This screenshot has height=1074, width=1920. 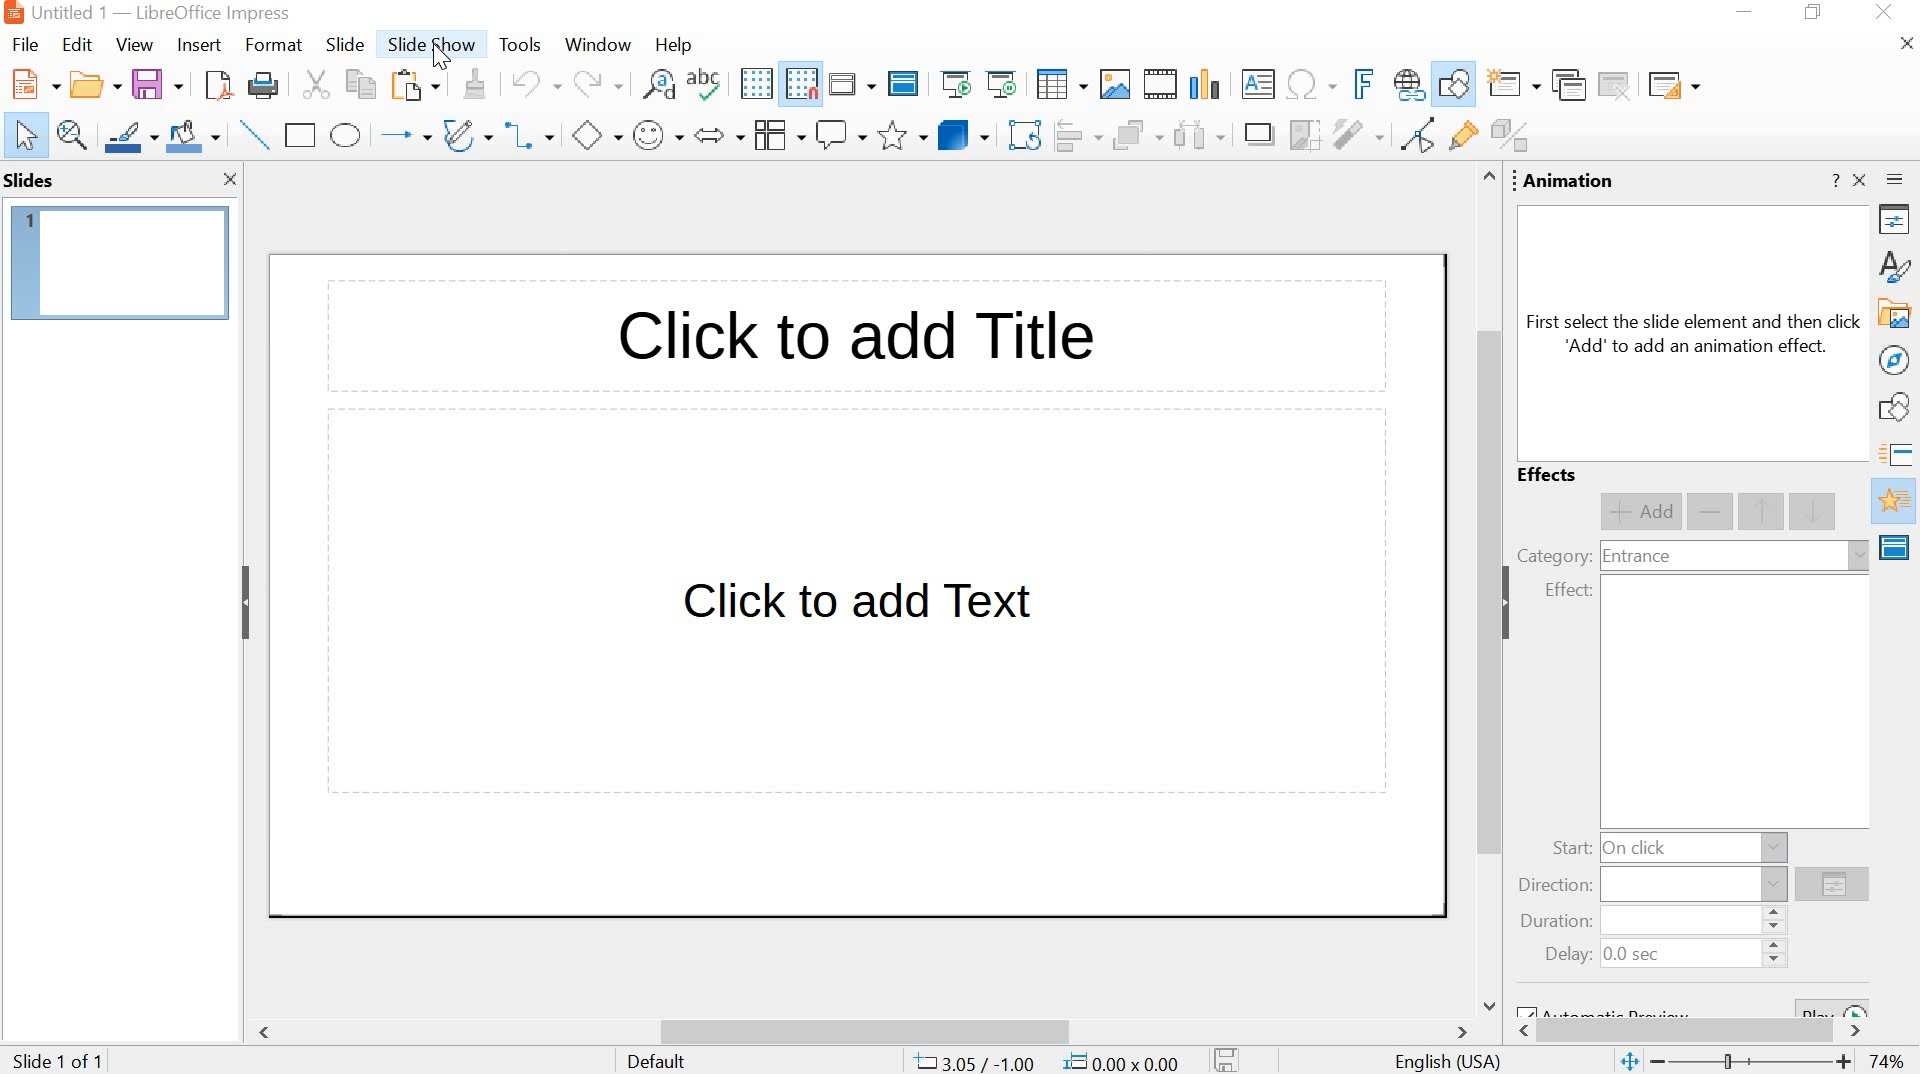 I want to click on zoom percent, so click(x=1886, y=1062).